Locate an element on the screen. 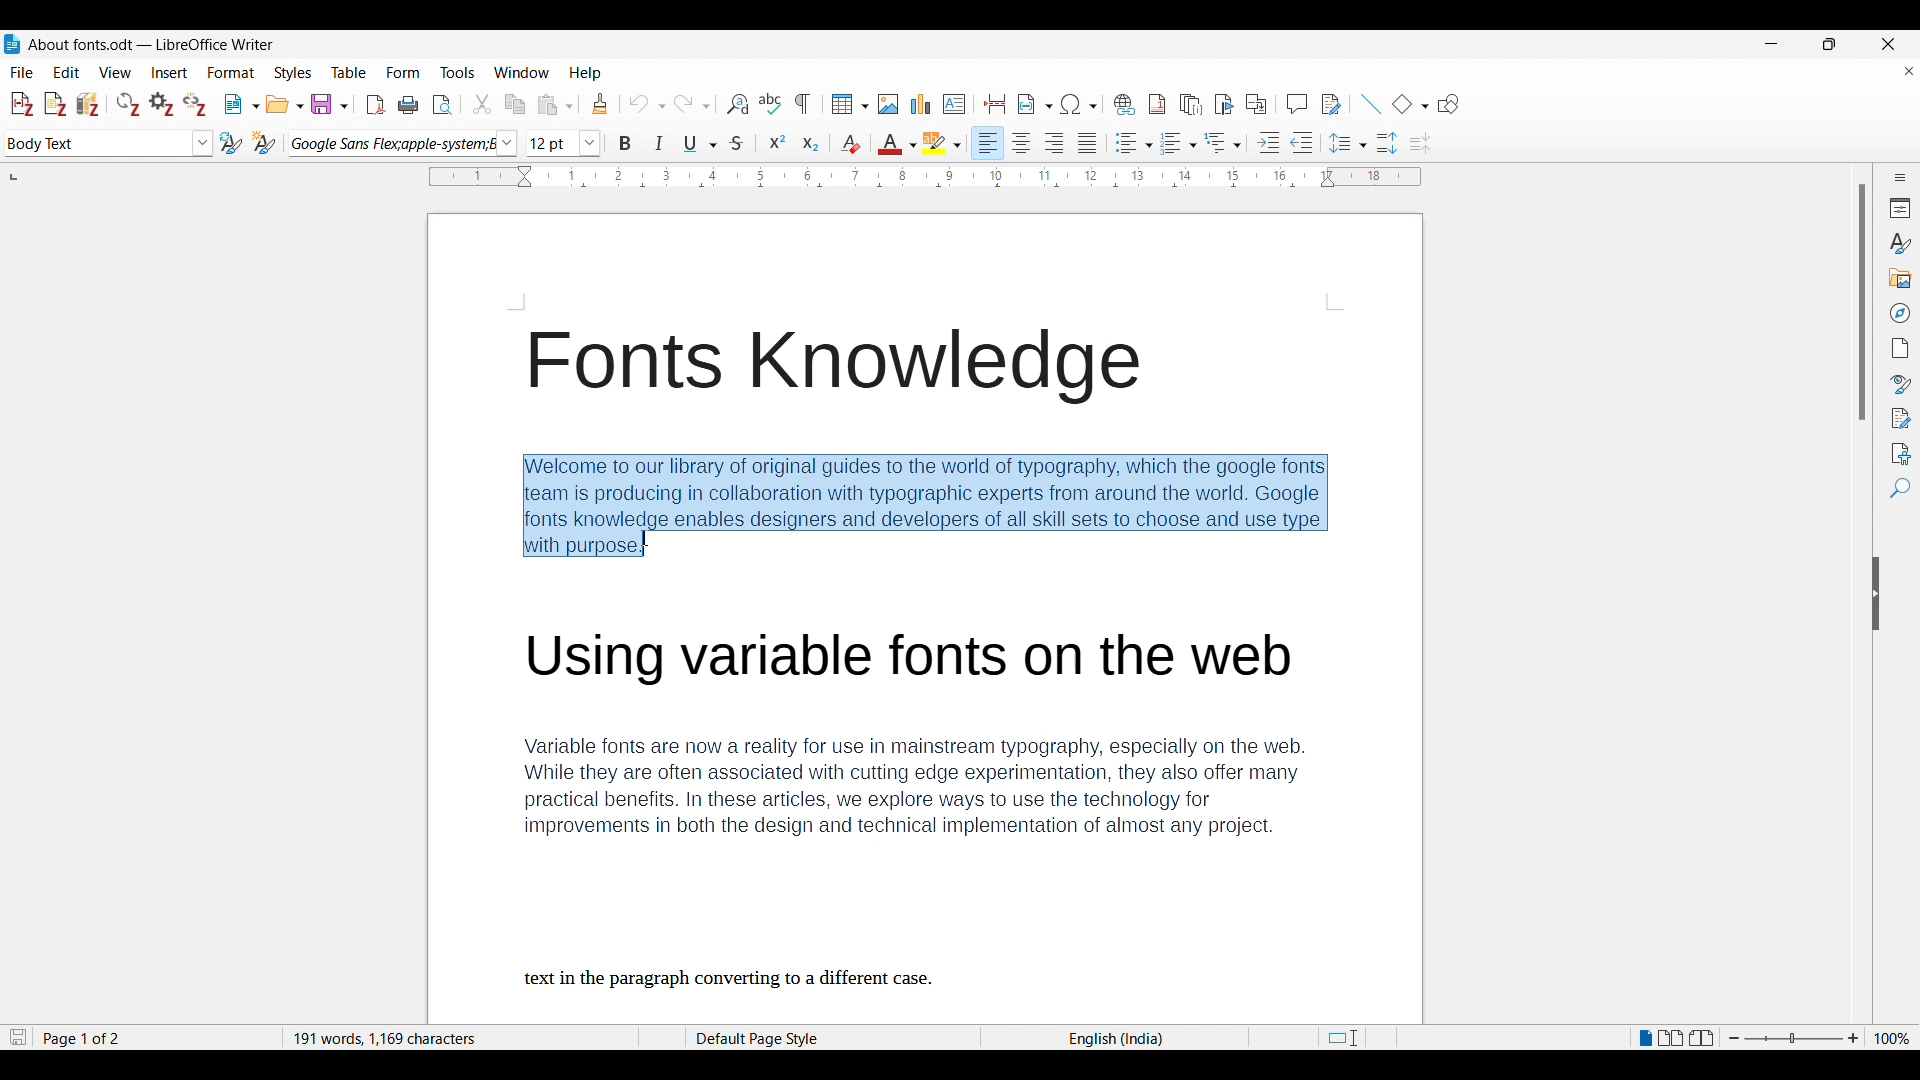 The height and width of the screenshot is (1080, 1920). Update selected style is located at coordinates (231, 143).